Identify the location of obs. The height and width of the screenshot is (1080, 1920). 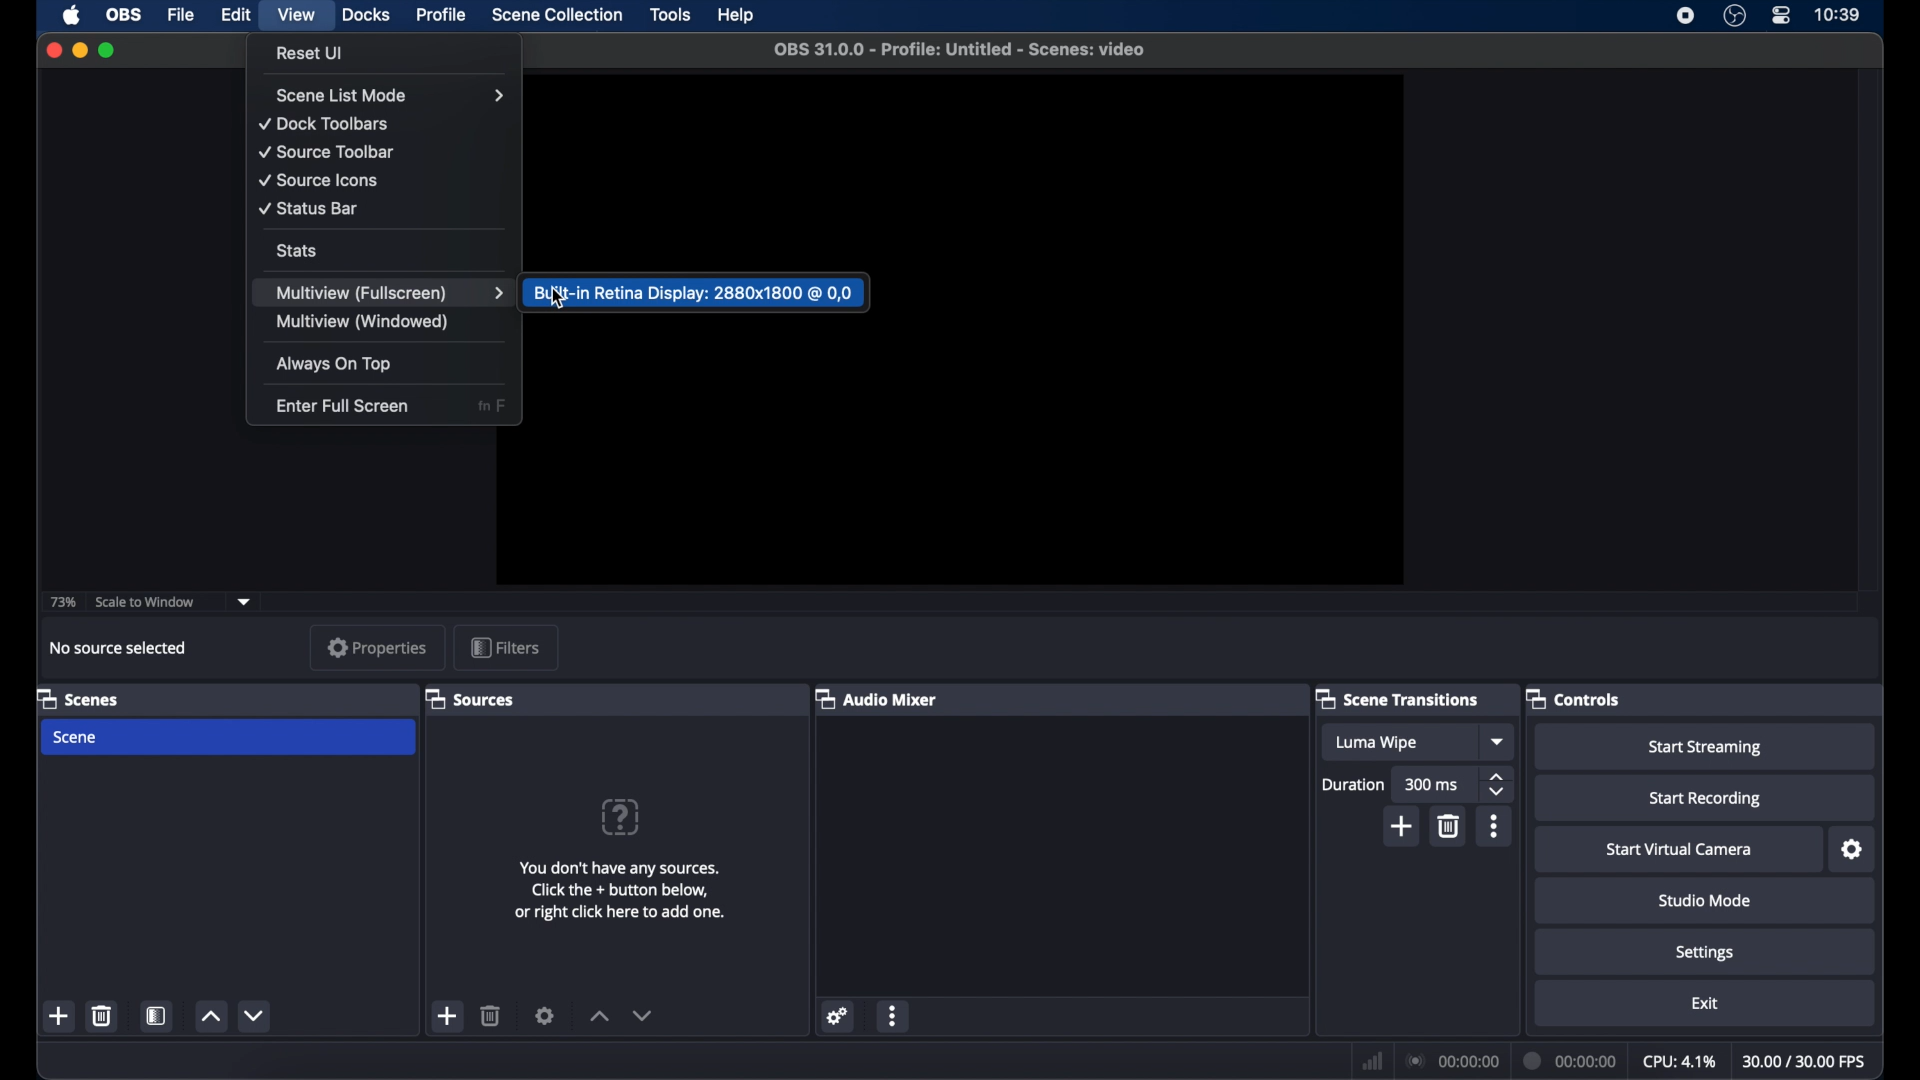
(124, 15).